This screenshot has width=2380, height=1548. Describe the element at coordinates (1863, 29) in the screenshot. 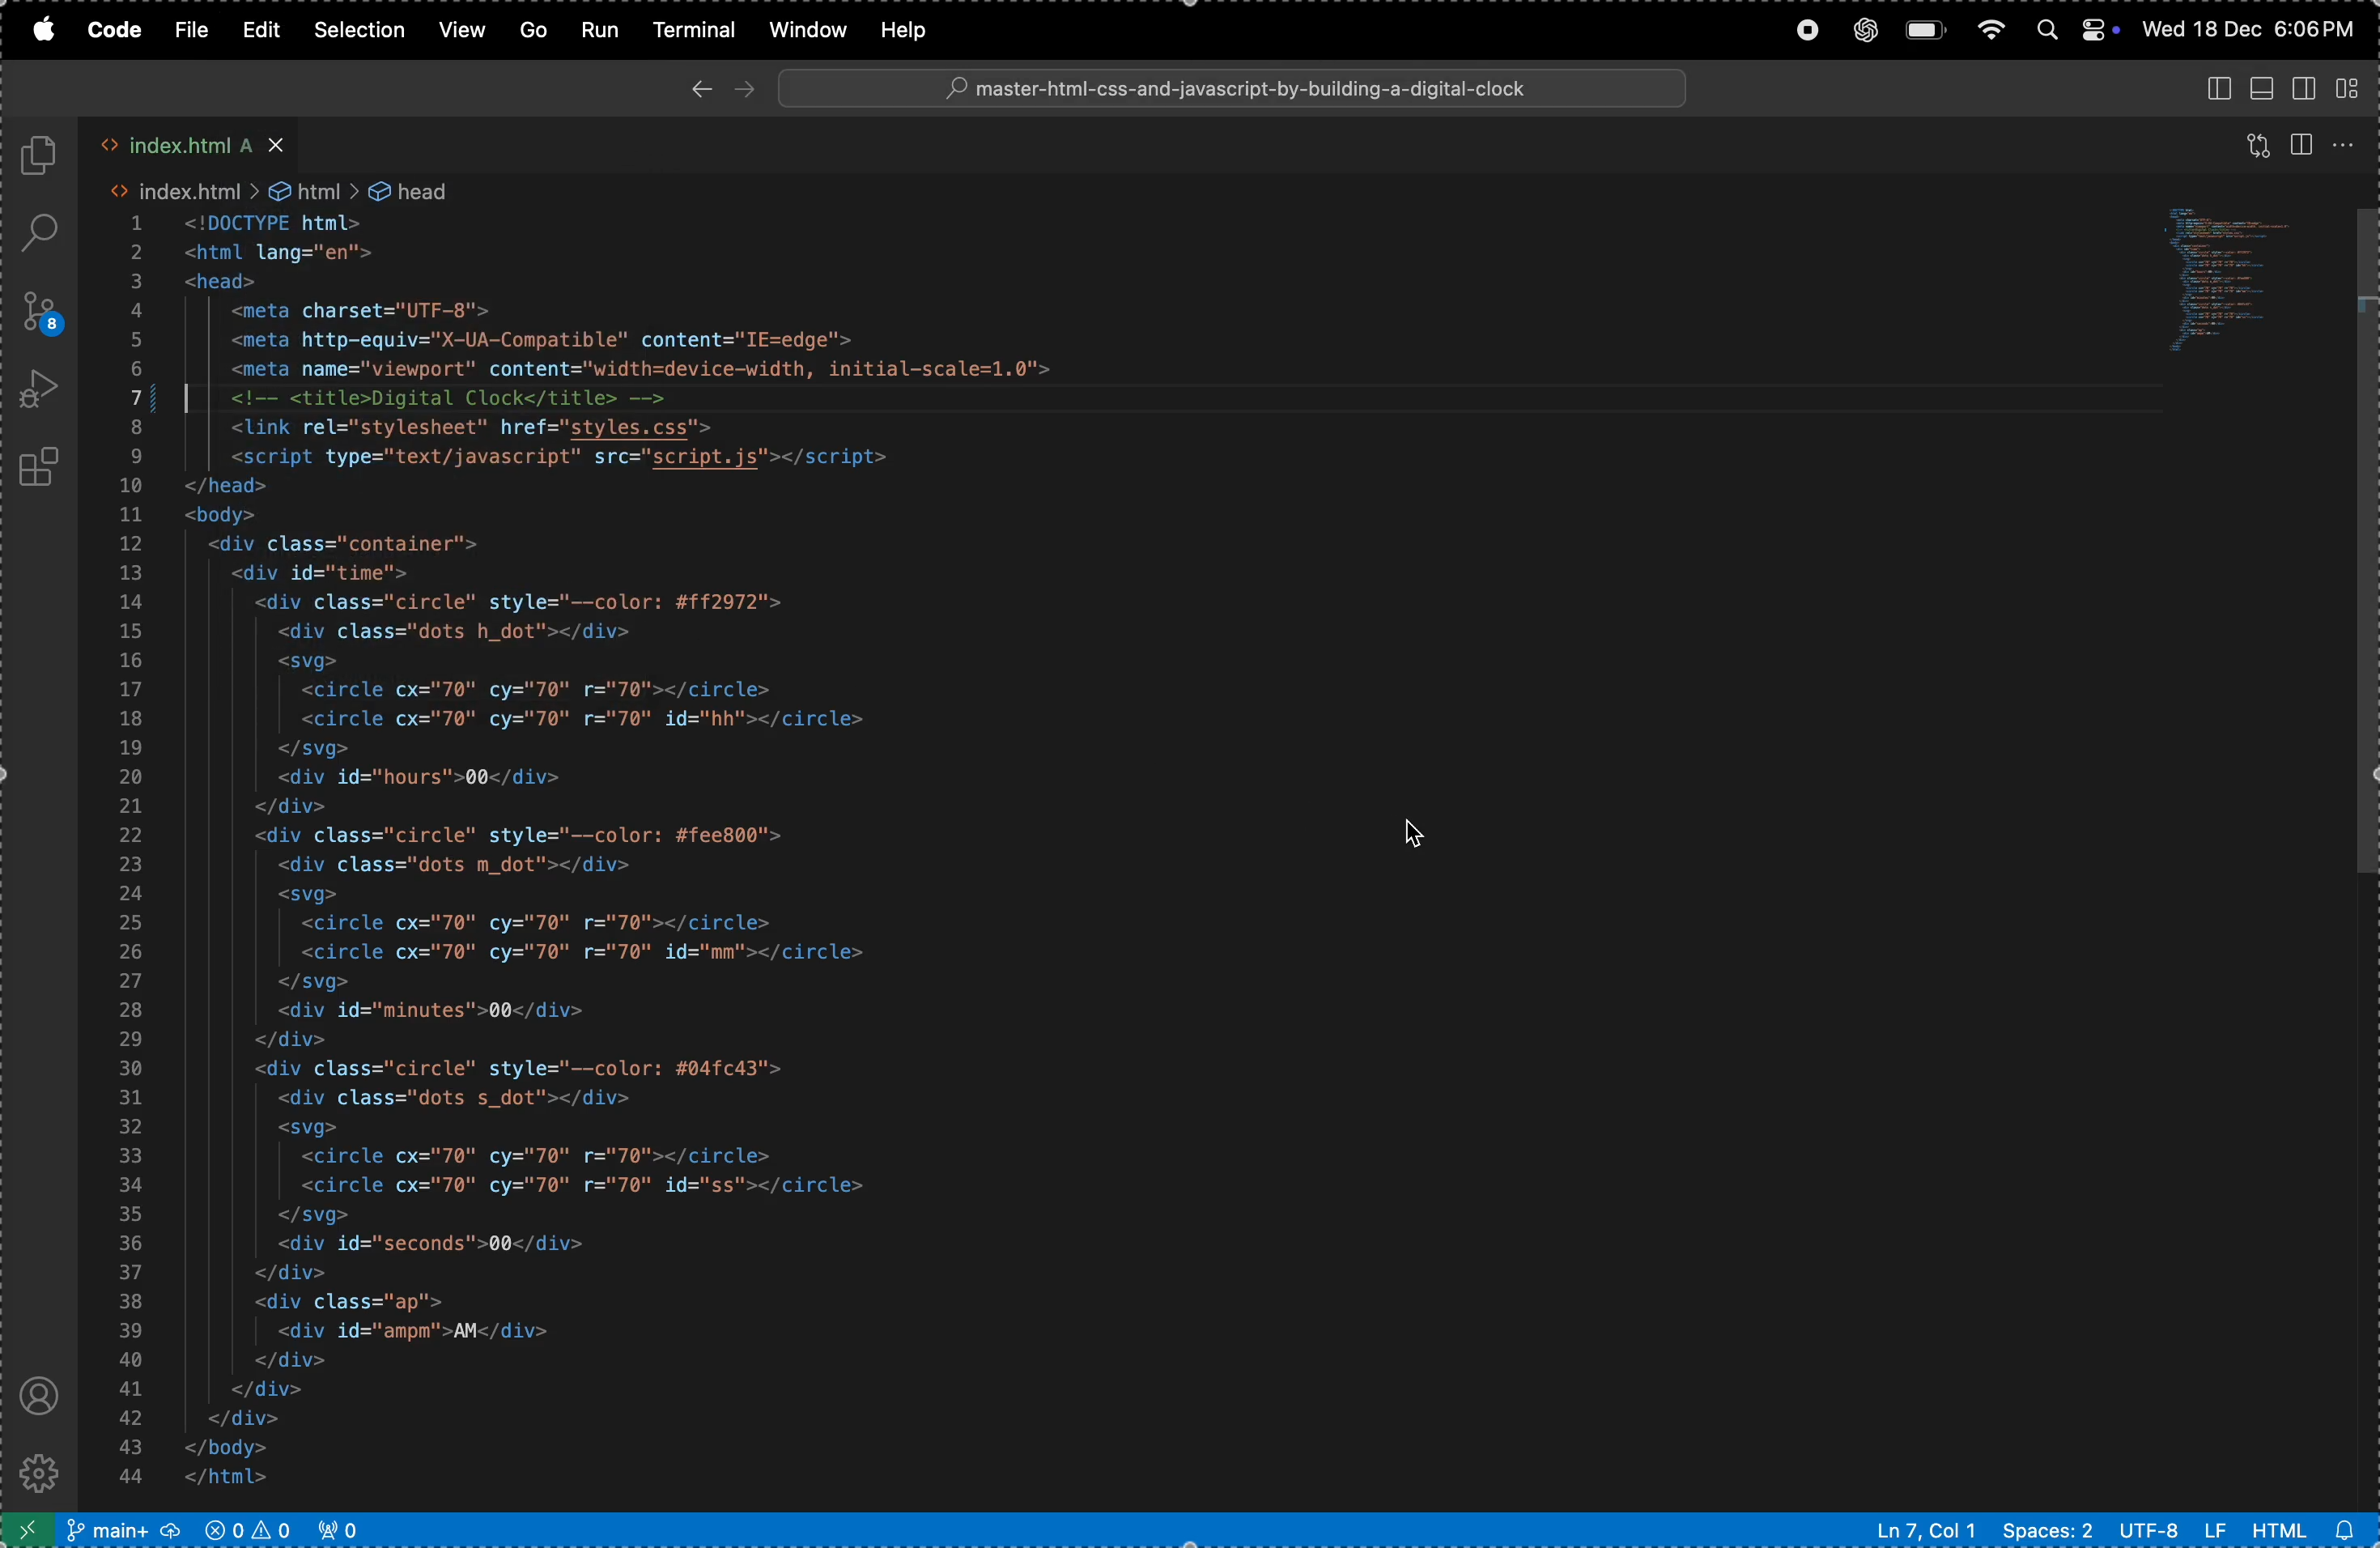

I see `chatgpt` at that location.